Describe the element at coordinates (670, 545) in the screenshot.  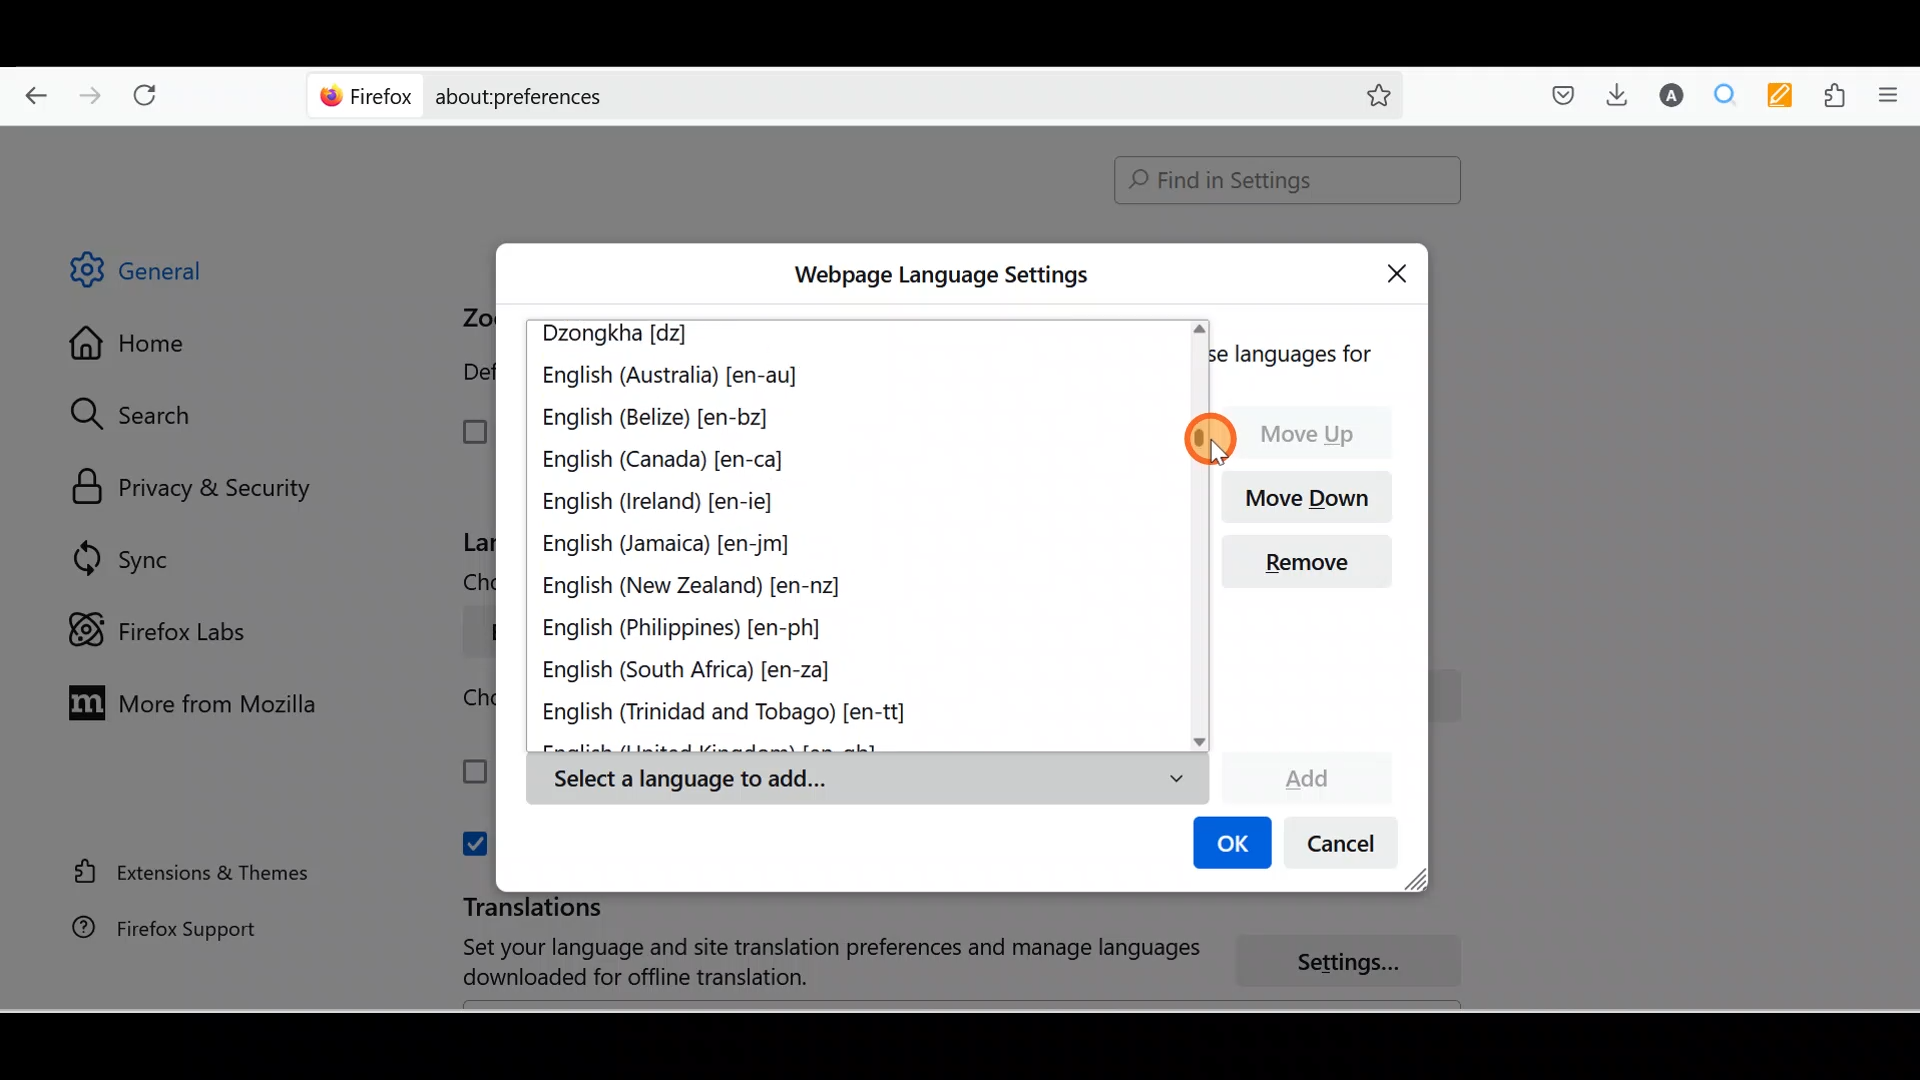
I see `English (Jamaica) [en-jm]` at that location.